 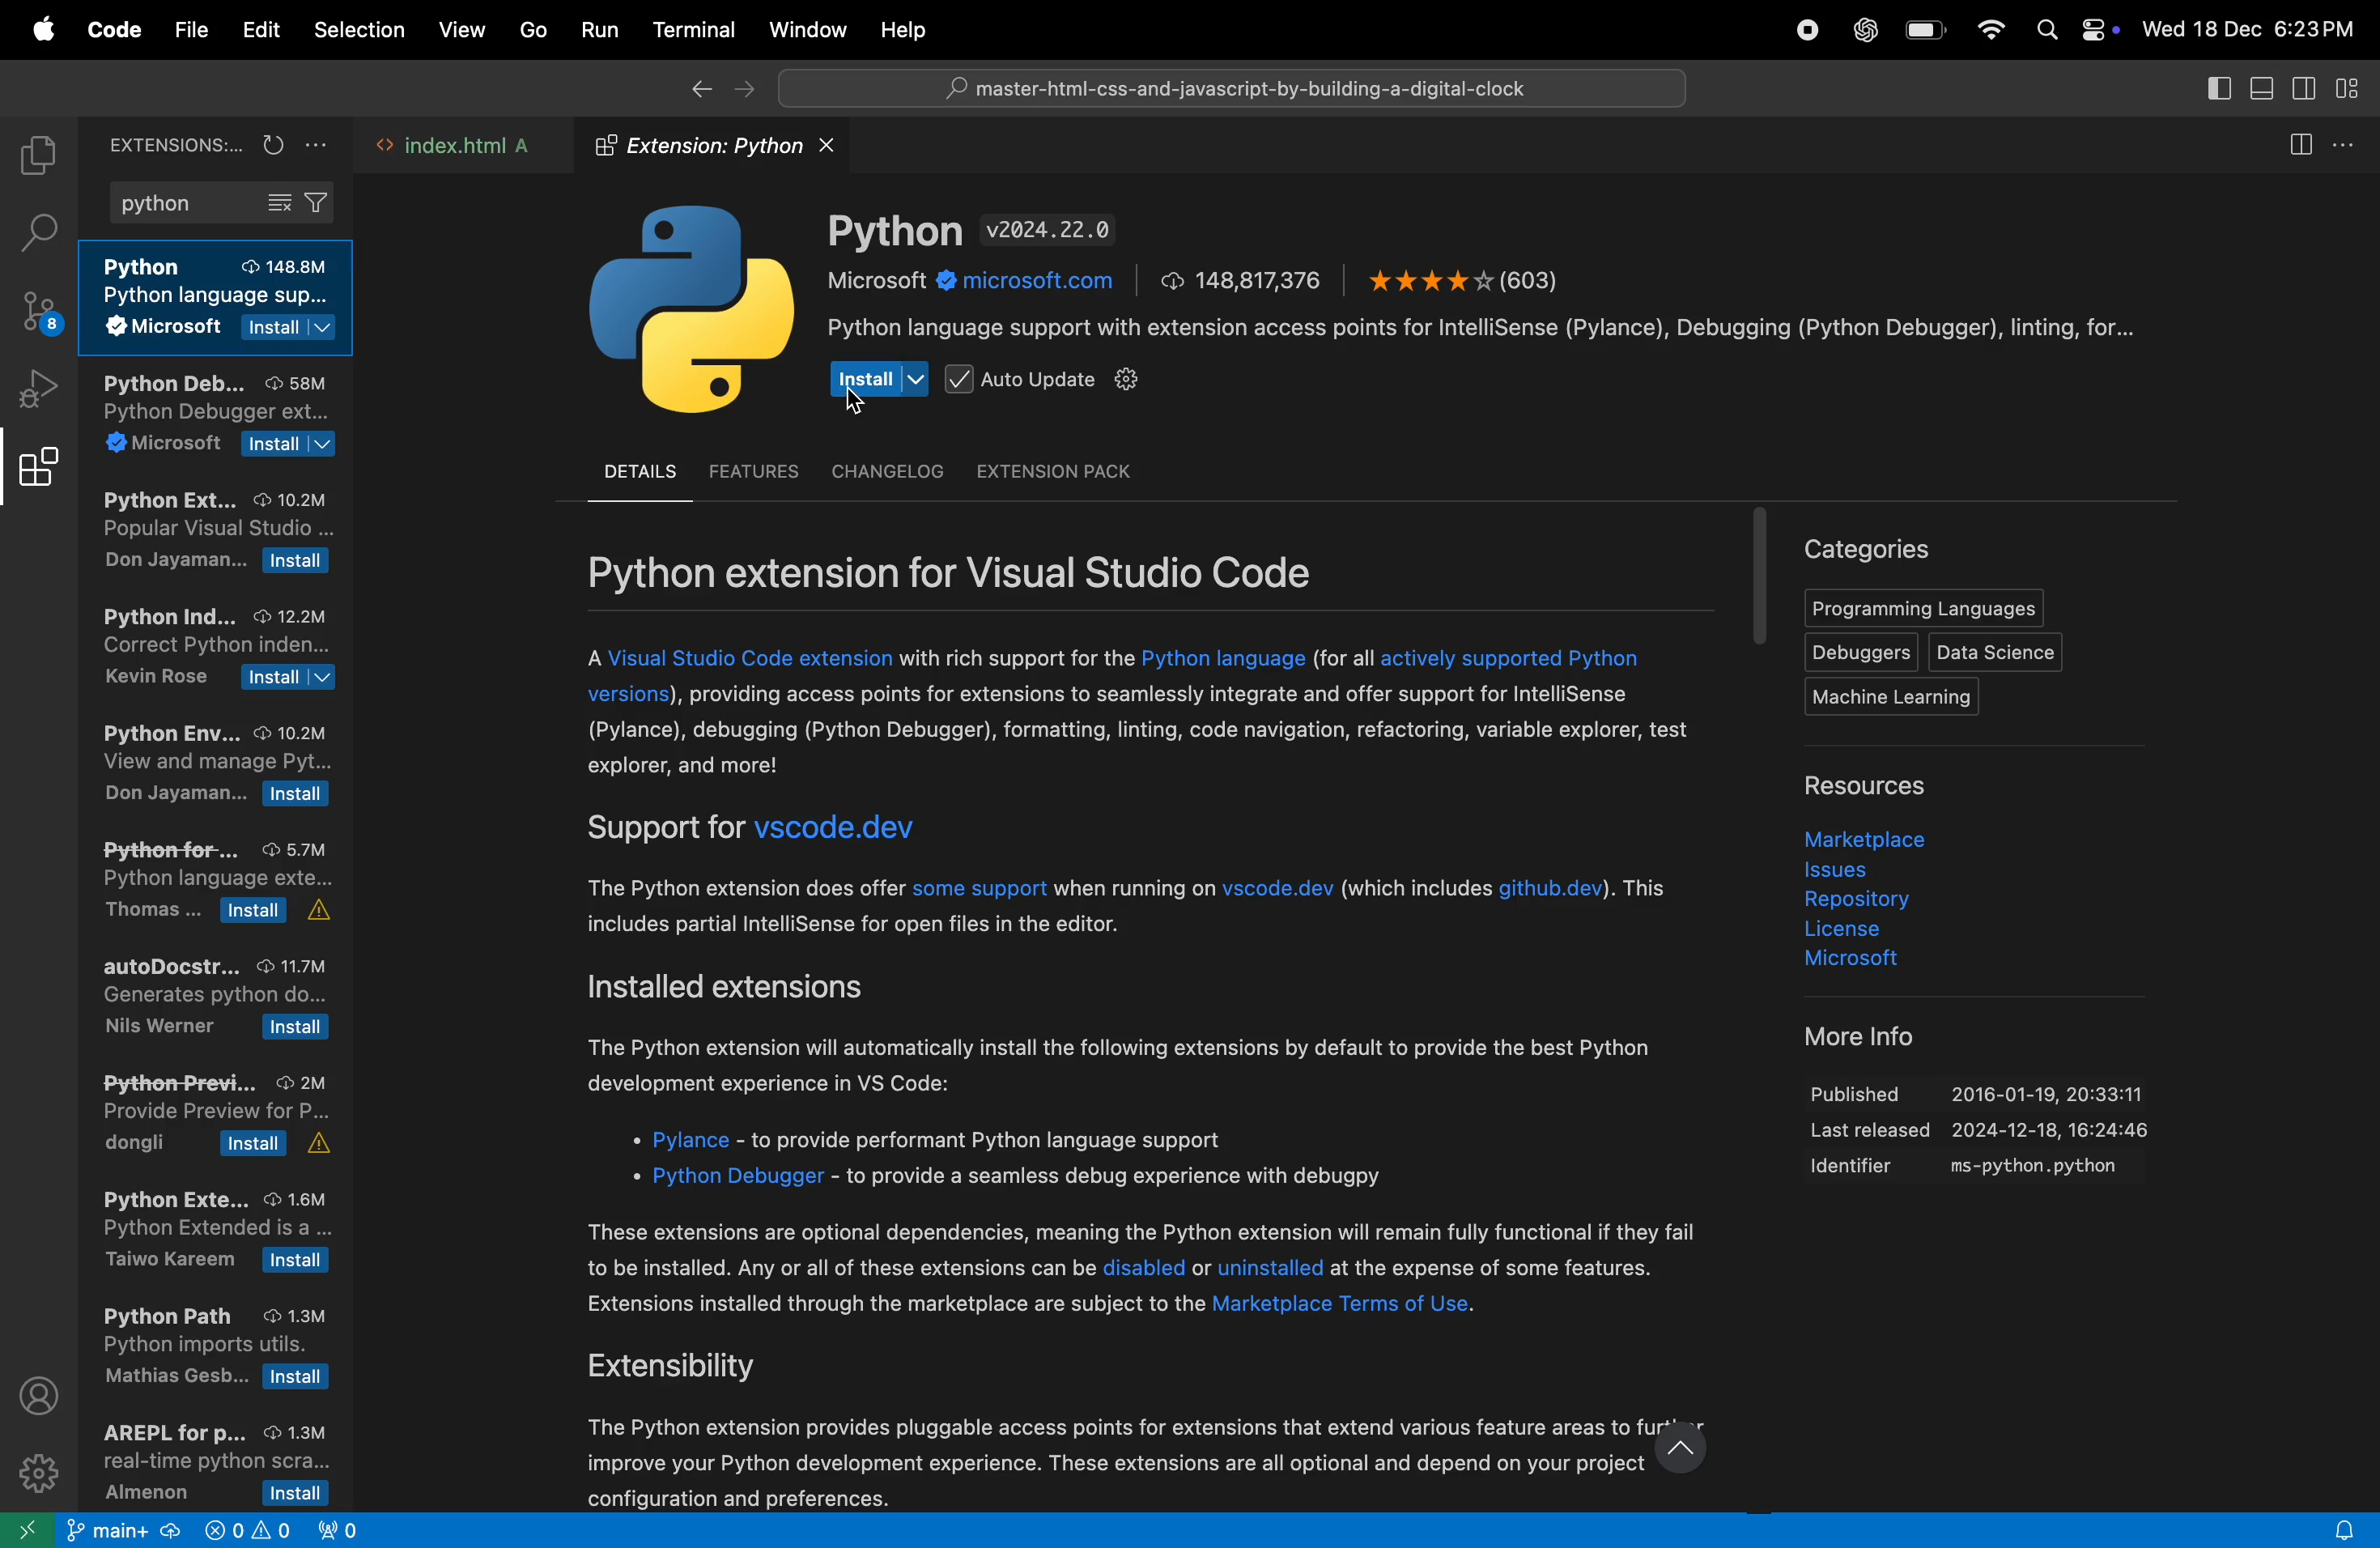 I want to click on terminal, so click(x=688, y=28).